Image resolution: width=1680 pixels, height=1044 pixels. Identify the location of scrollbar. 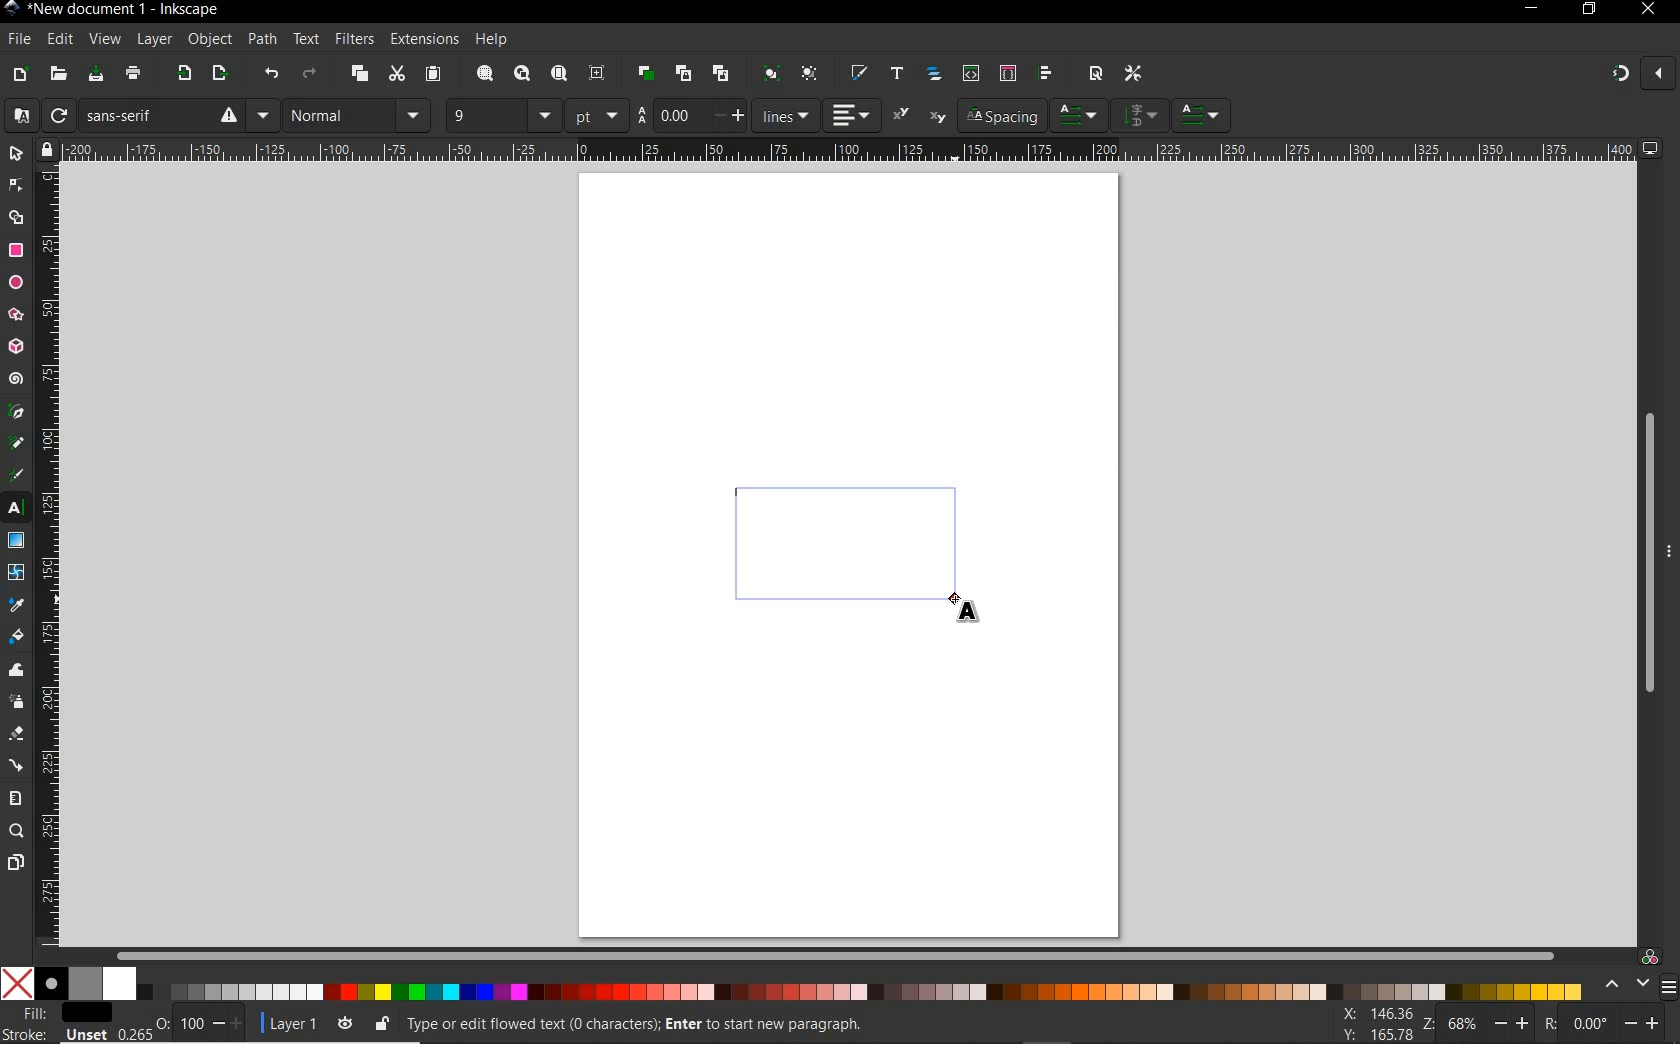
(1647, 555).